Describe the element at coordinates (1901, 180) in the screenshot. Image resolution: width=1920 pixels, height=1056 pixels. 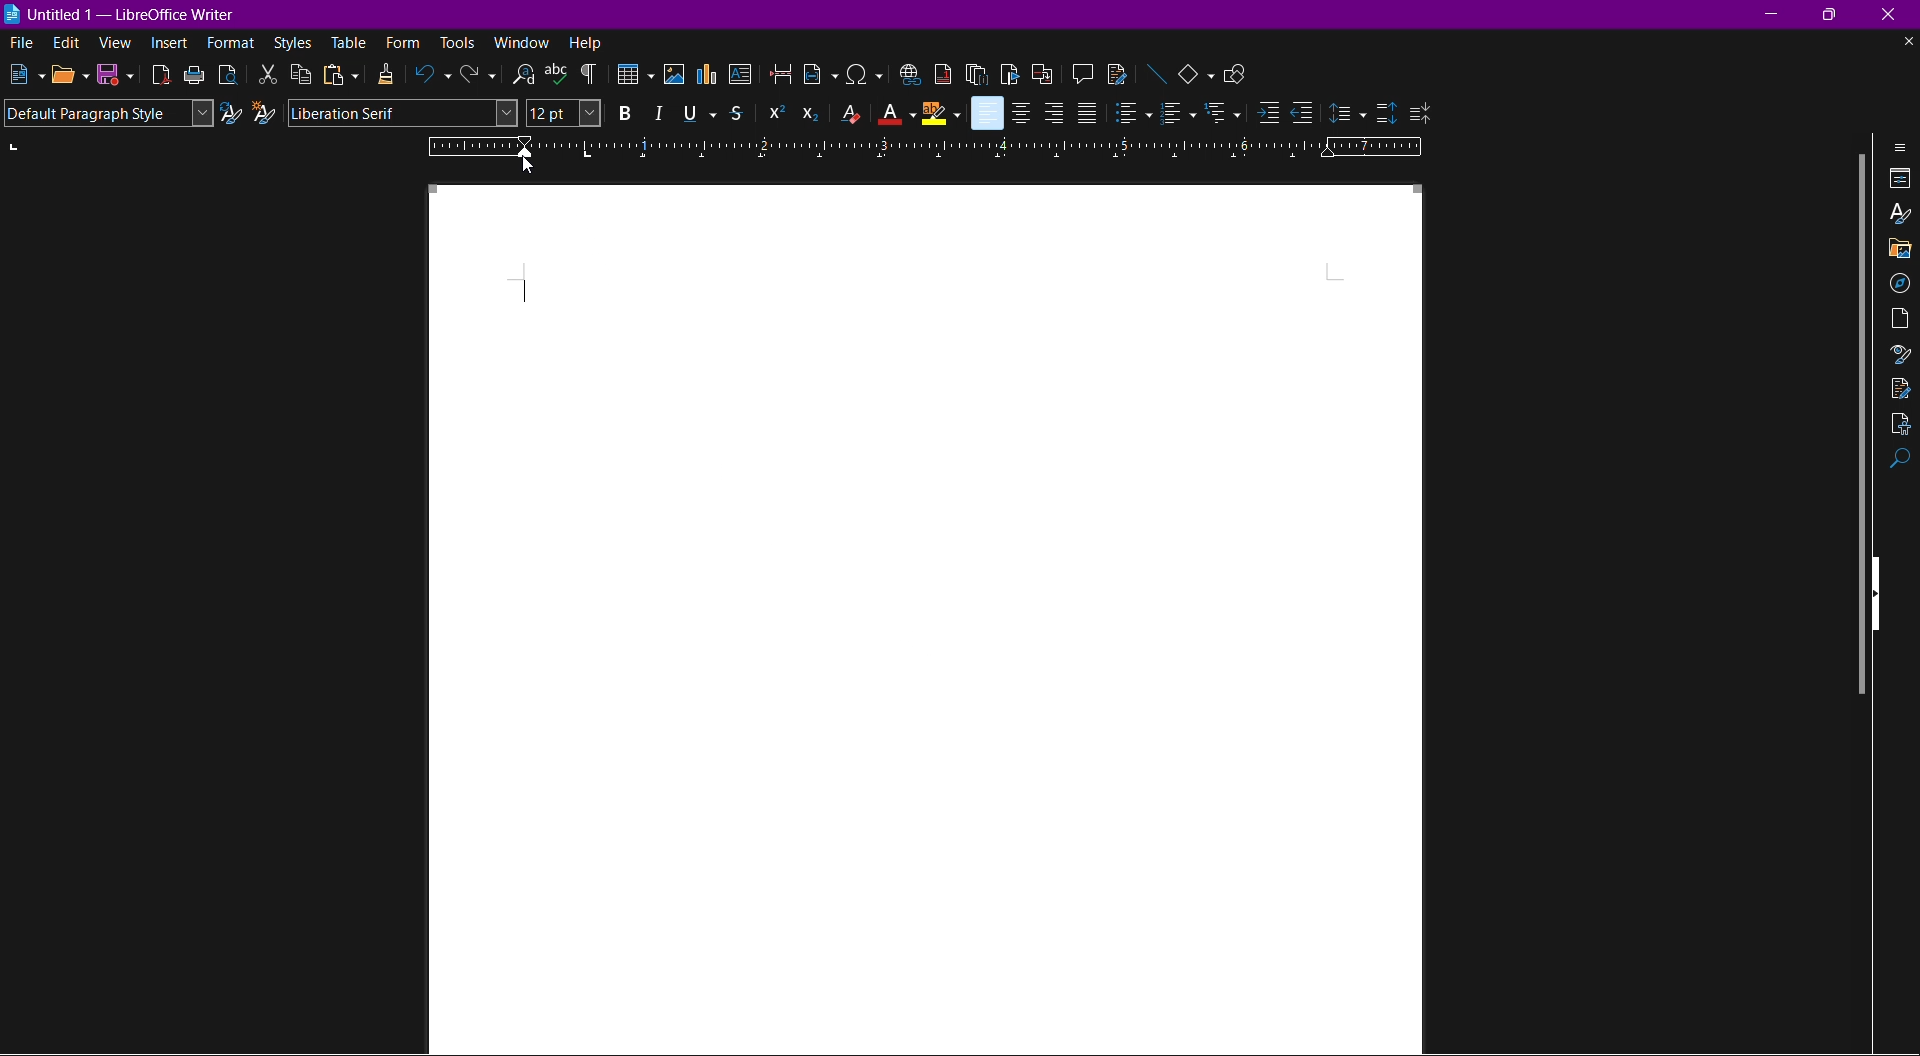
I see `Properties` at that location.